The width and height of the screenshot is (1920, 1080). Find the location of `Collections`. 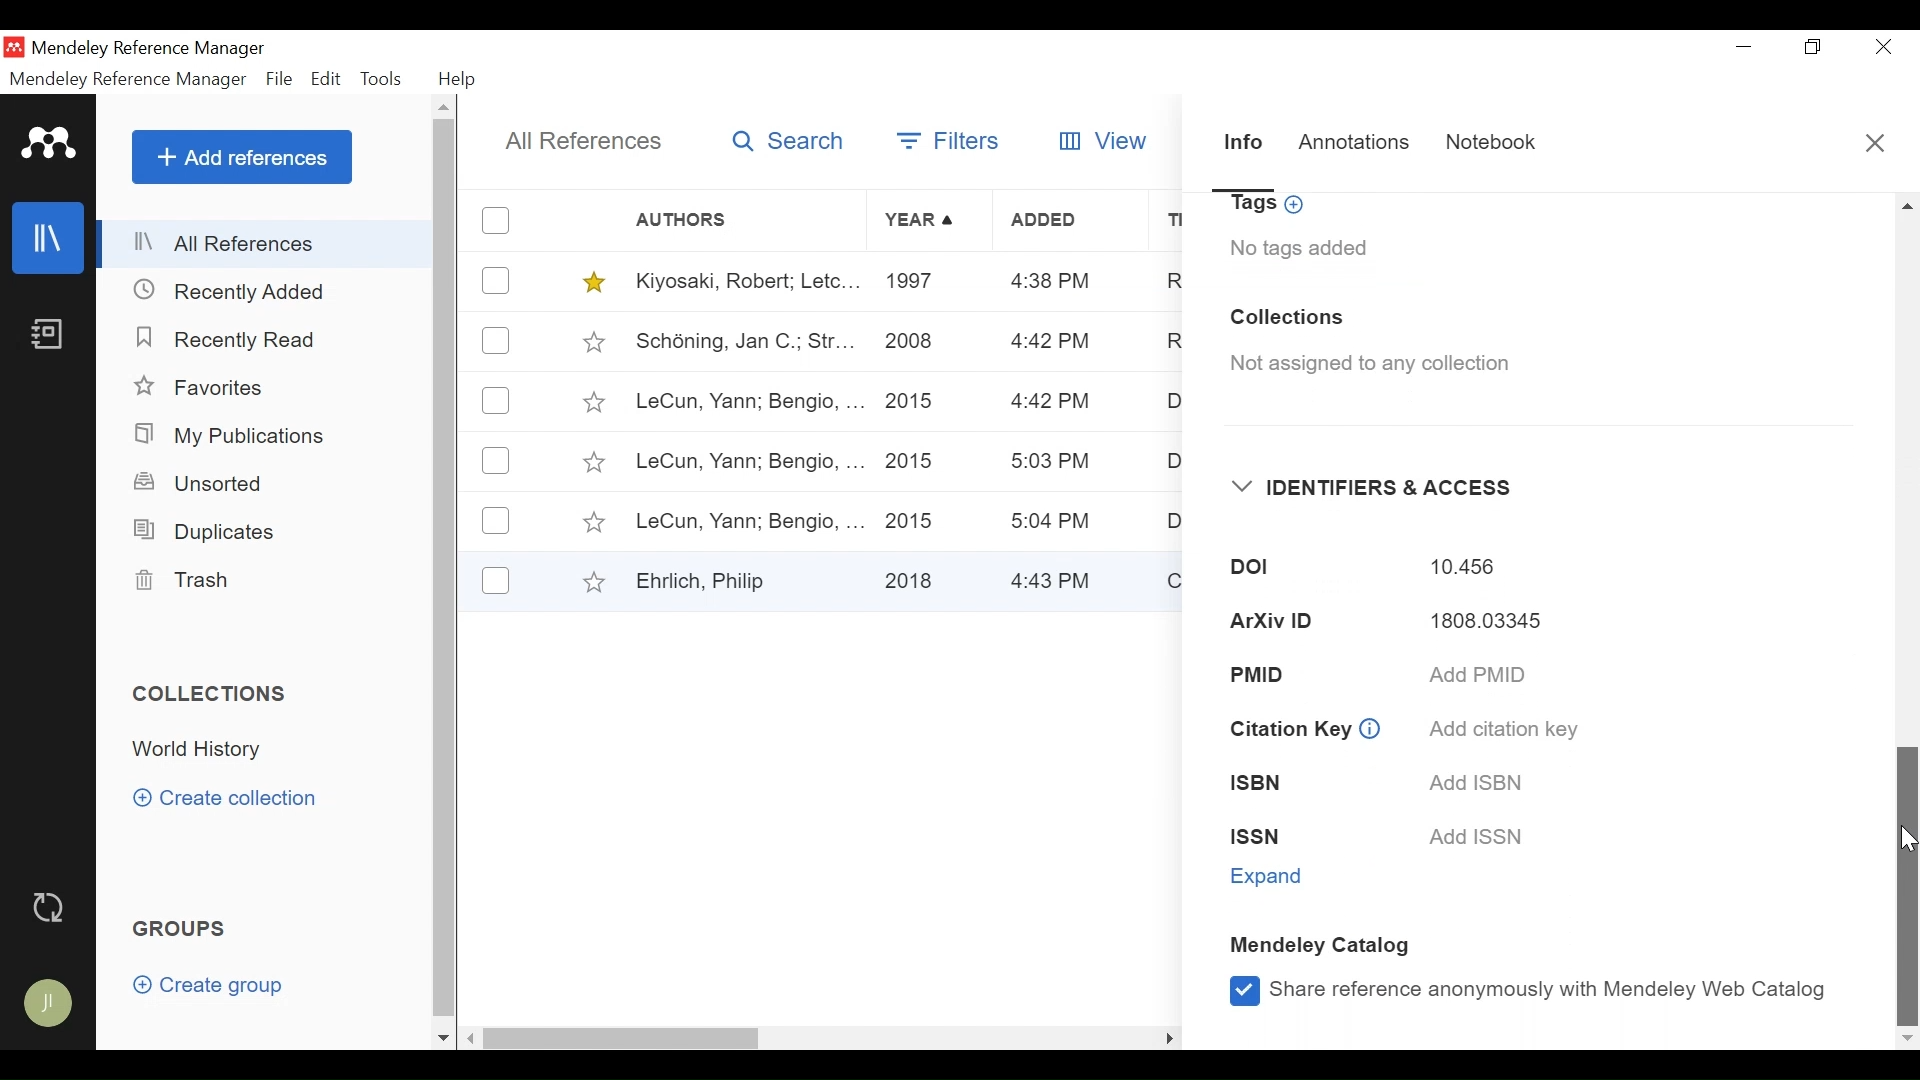

Collections is located at coordinates (212, 695).